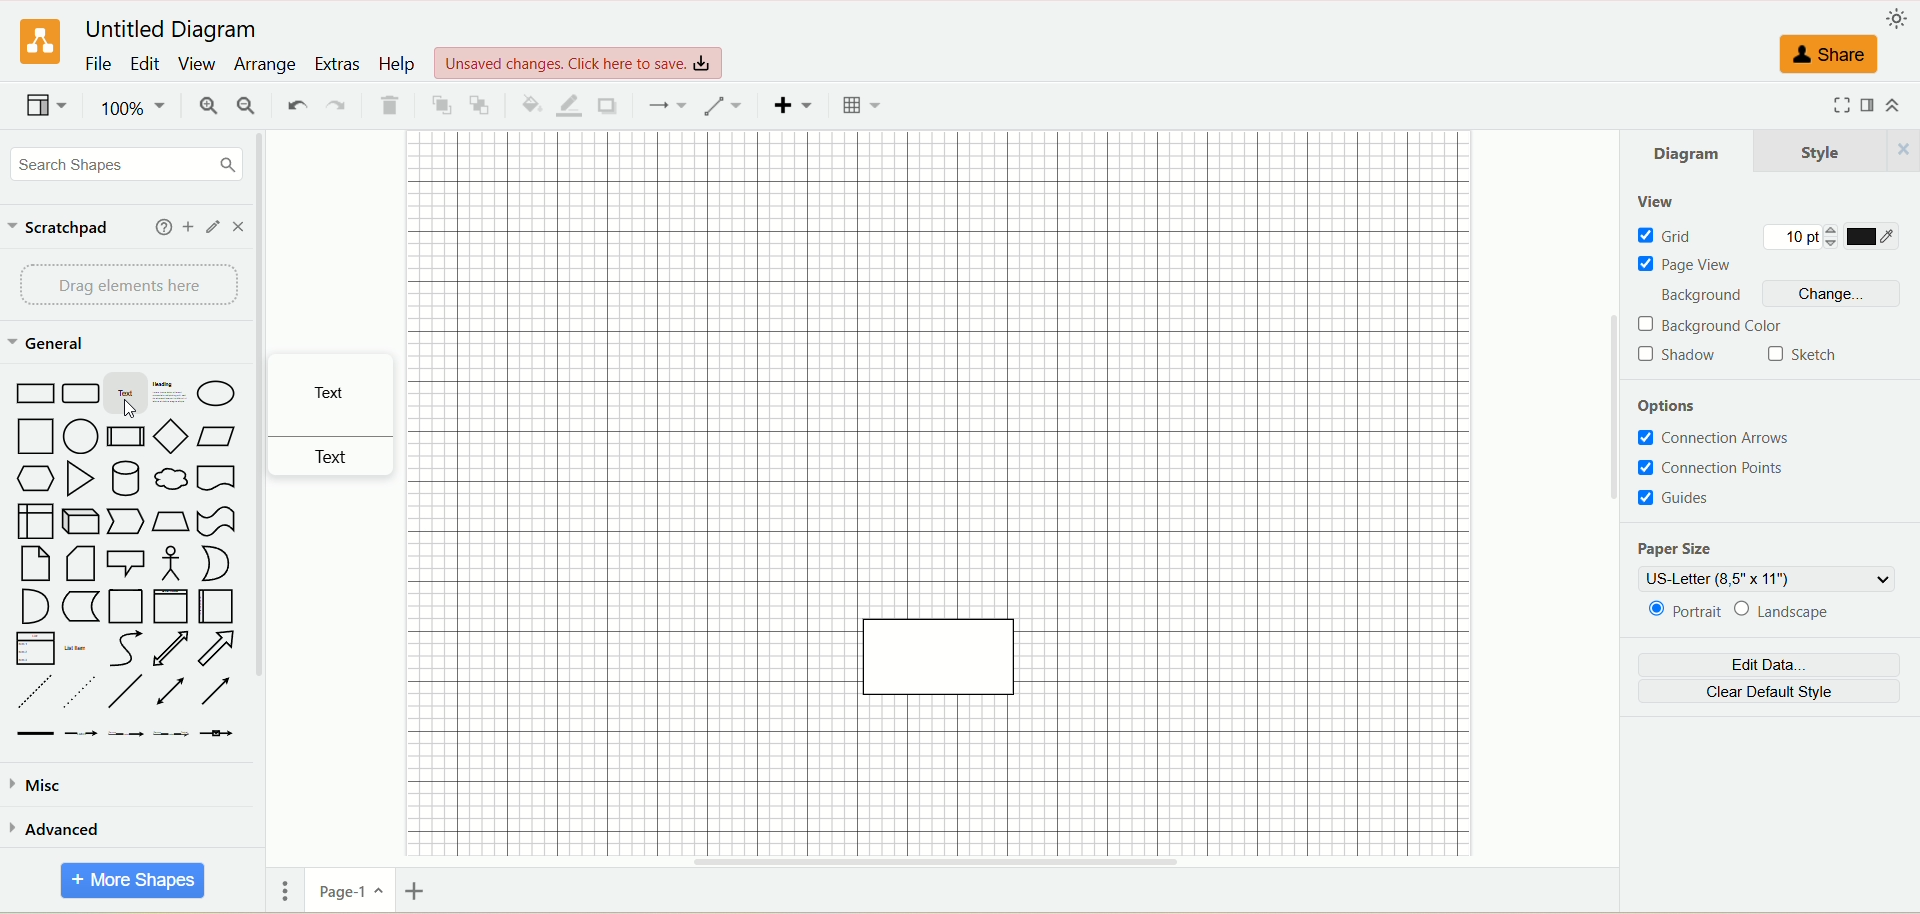 This screenshot has height=914, width=1920. I want to click on text, so click(126, 395).